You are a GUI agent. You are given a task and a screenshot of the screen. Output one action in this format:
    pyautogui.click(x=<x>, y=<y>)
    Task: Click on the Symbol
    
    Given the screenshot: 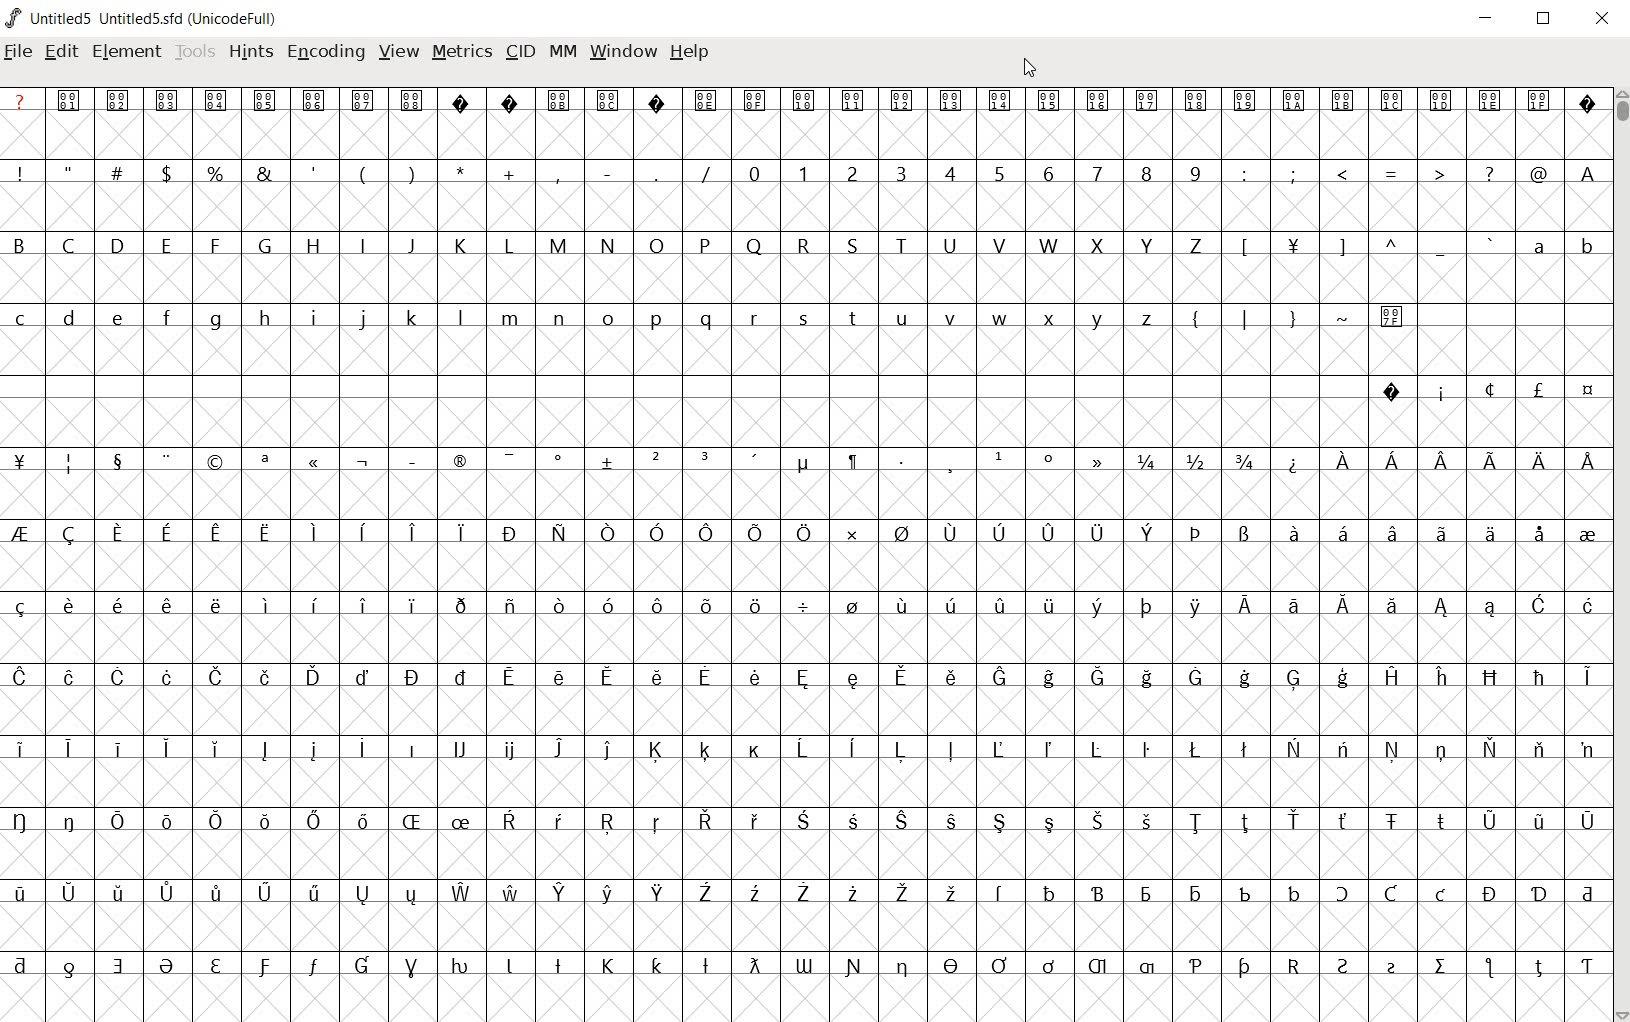 What is the action you would take?
    pyautogui.click(x=1099, y=749)
    